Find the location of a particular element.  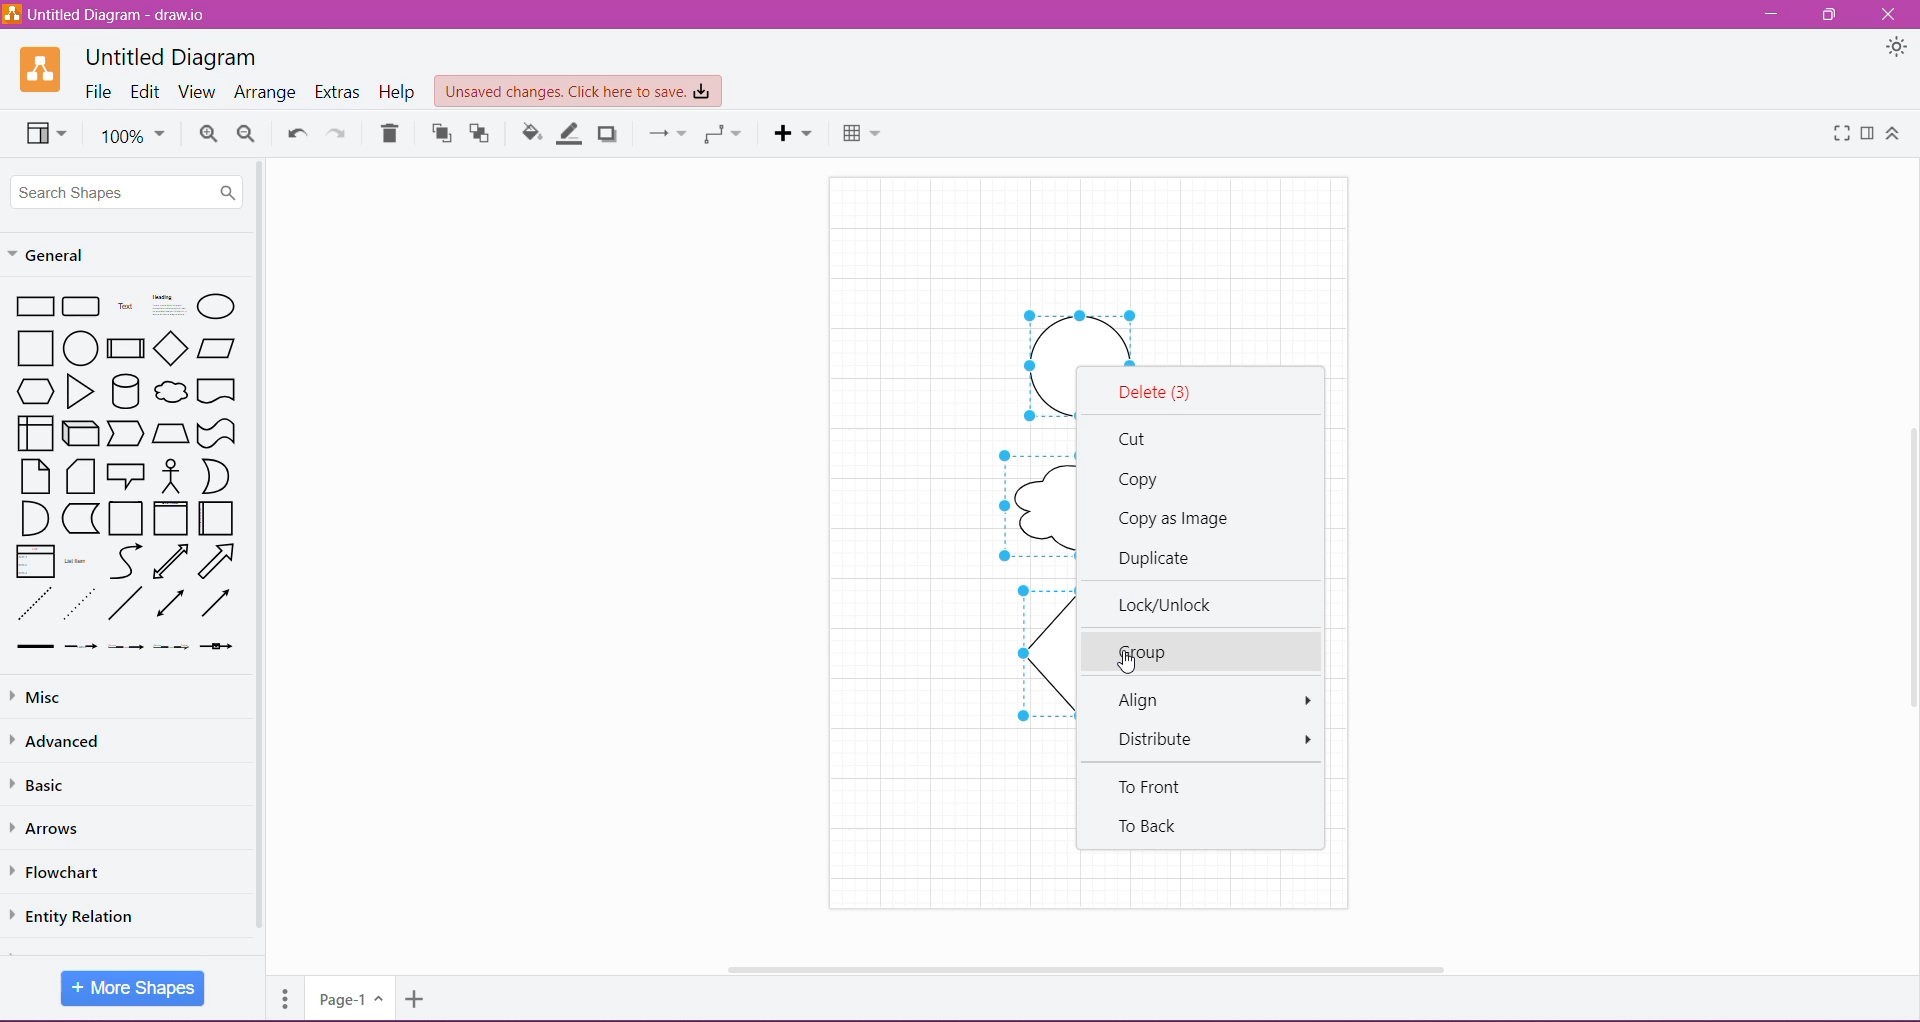

Basic is located at coordinates (49, 785).